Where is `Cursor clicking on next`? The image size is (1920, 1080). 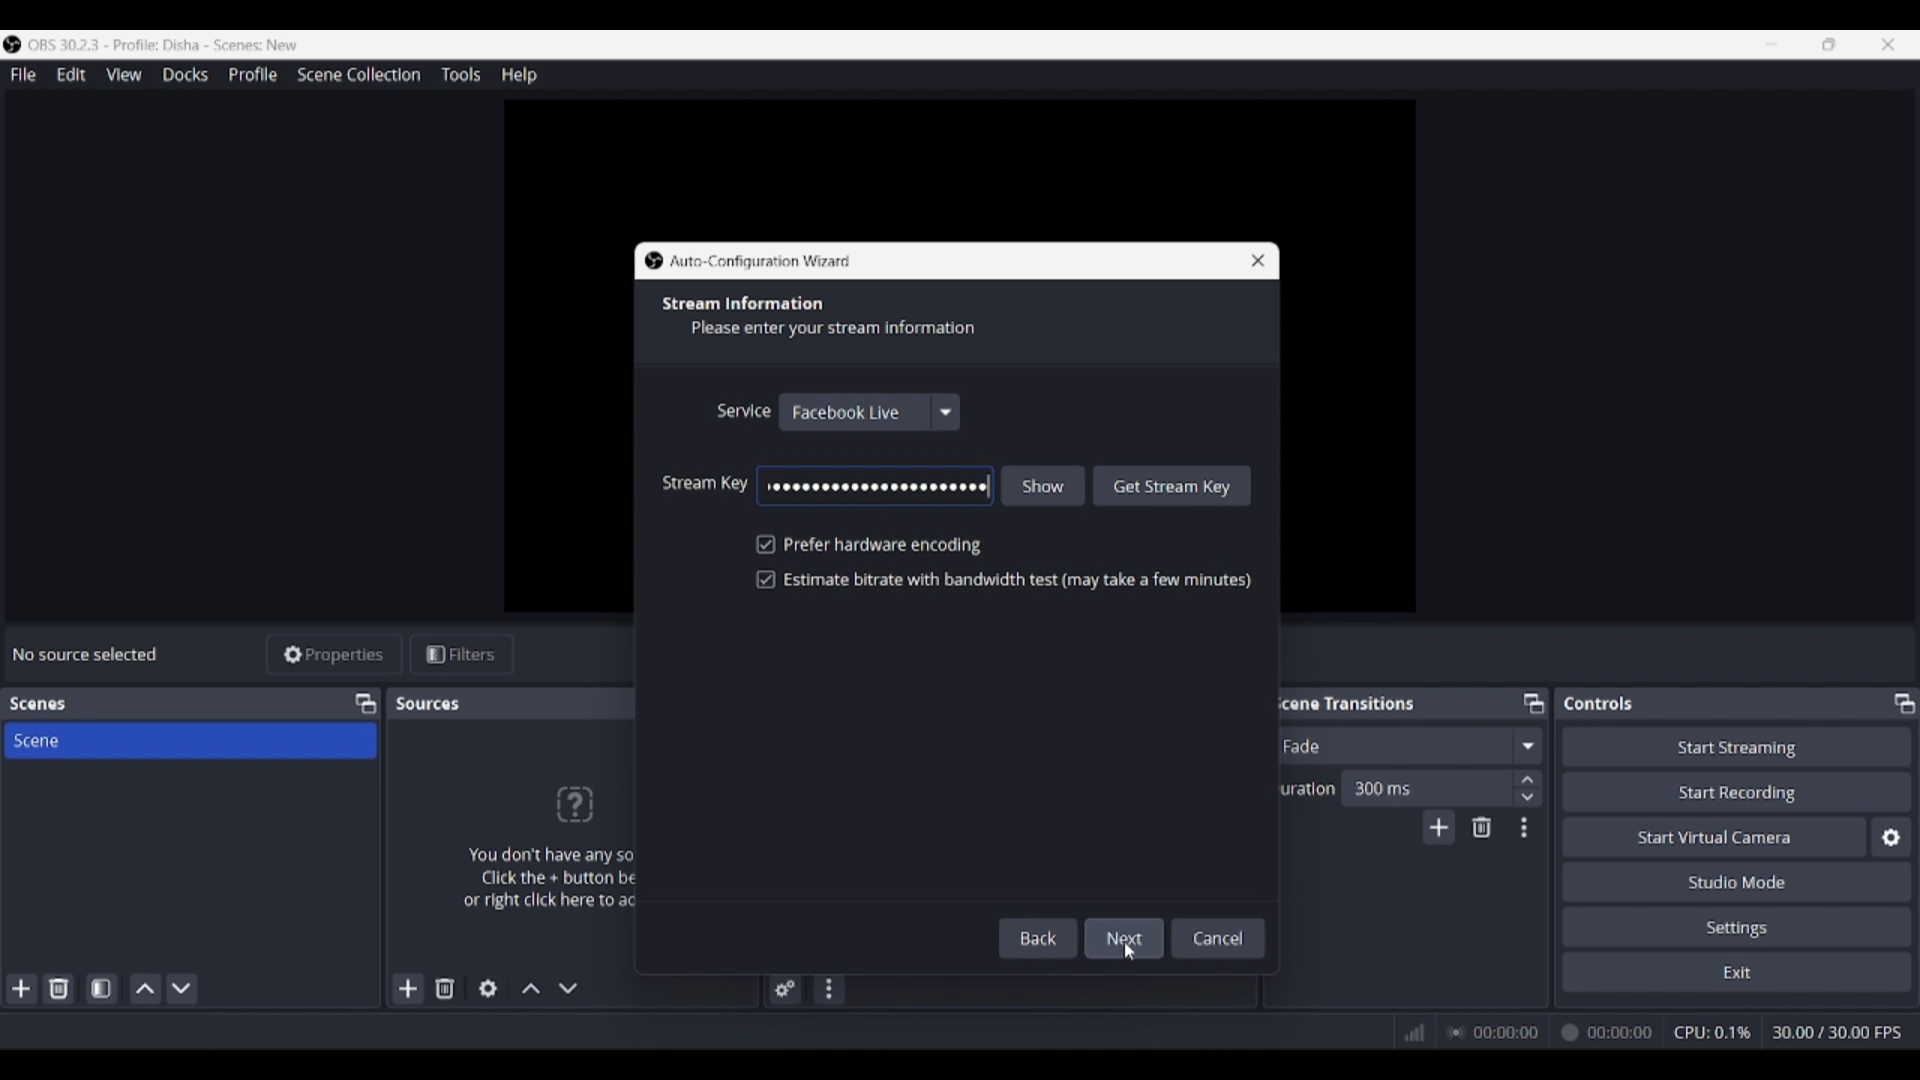 Cursor clicking on next is located at coordinates (1128, 950).